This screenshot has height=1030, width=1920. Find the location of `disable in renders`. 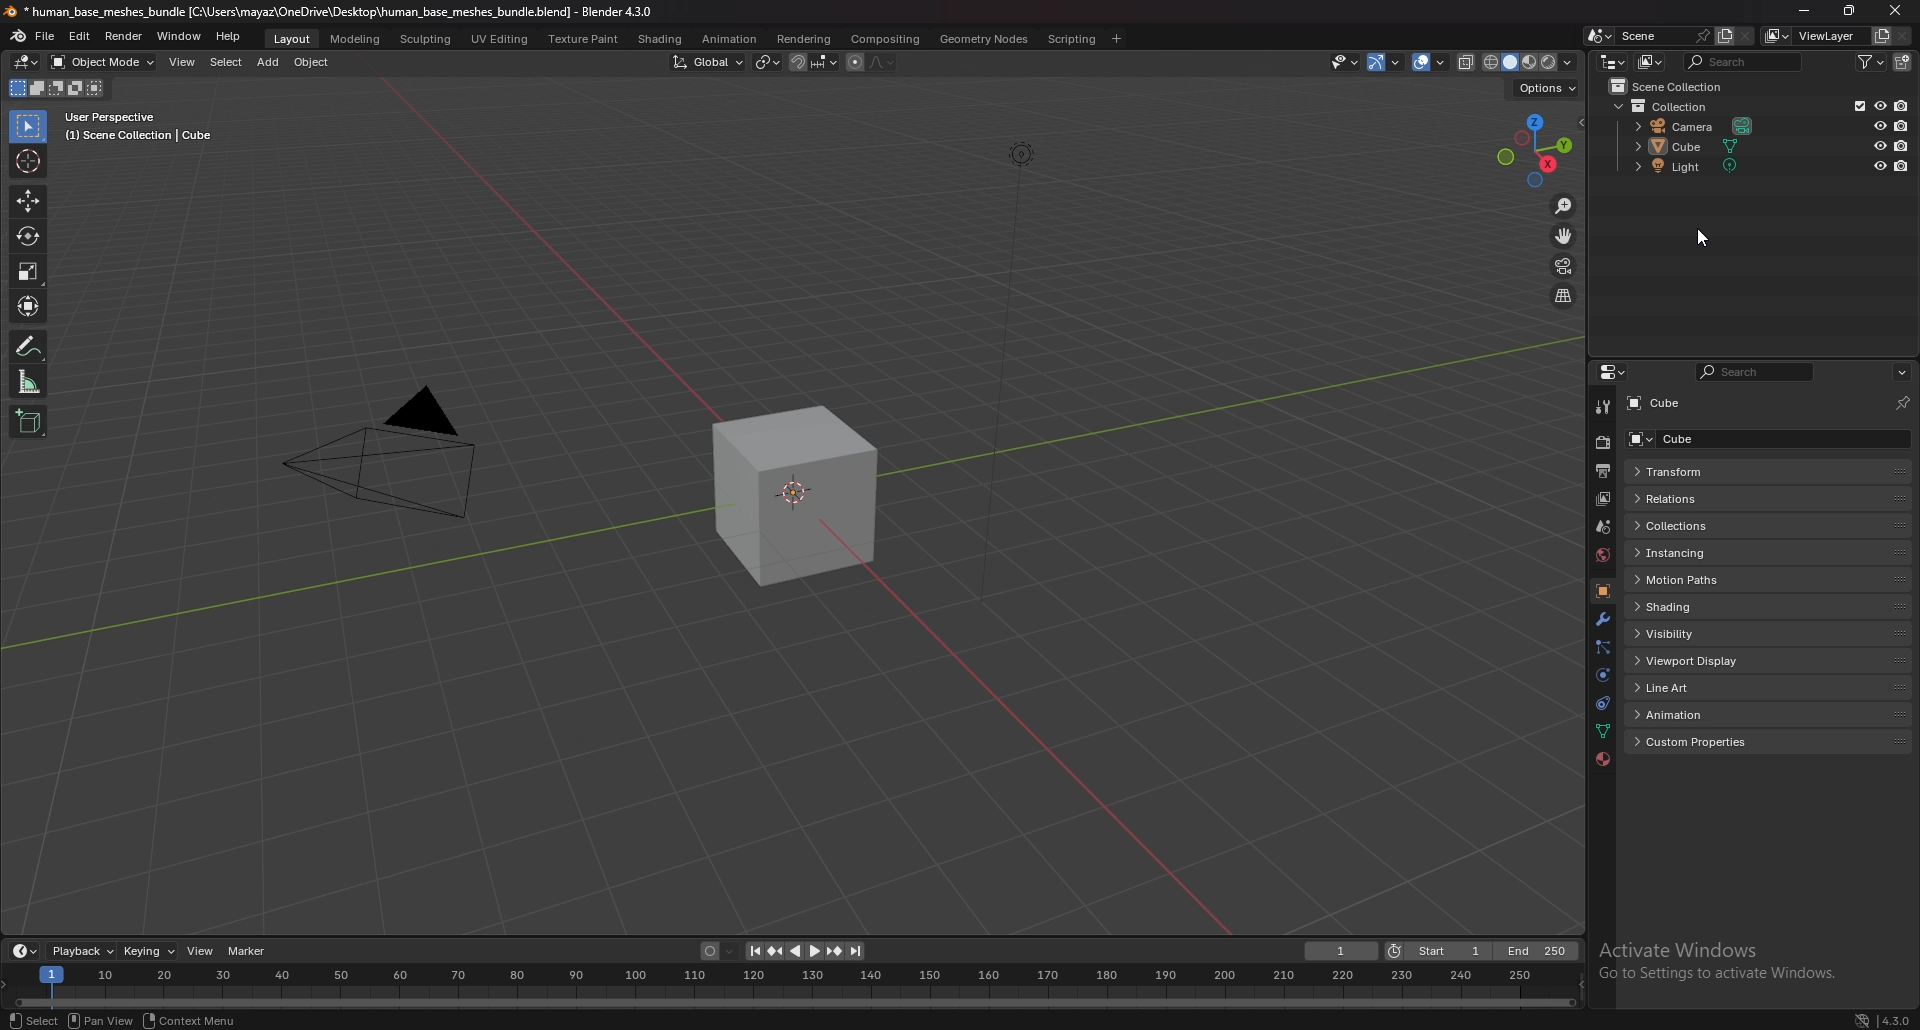

disable in renders is located at coordinates (1903, 126).